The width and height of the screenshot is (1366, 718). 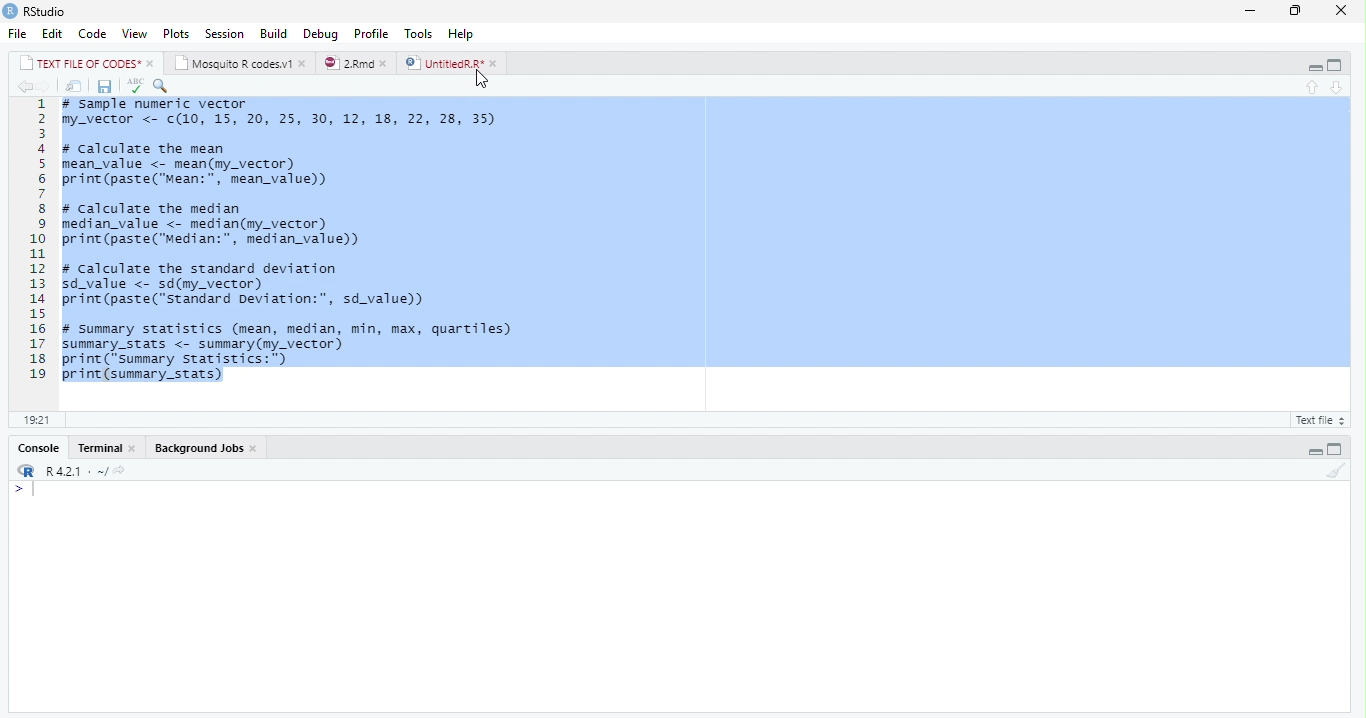 I want to click on Terminal, so click(x=101, y=448).